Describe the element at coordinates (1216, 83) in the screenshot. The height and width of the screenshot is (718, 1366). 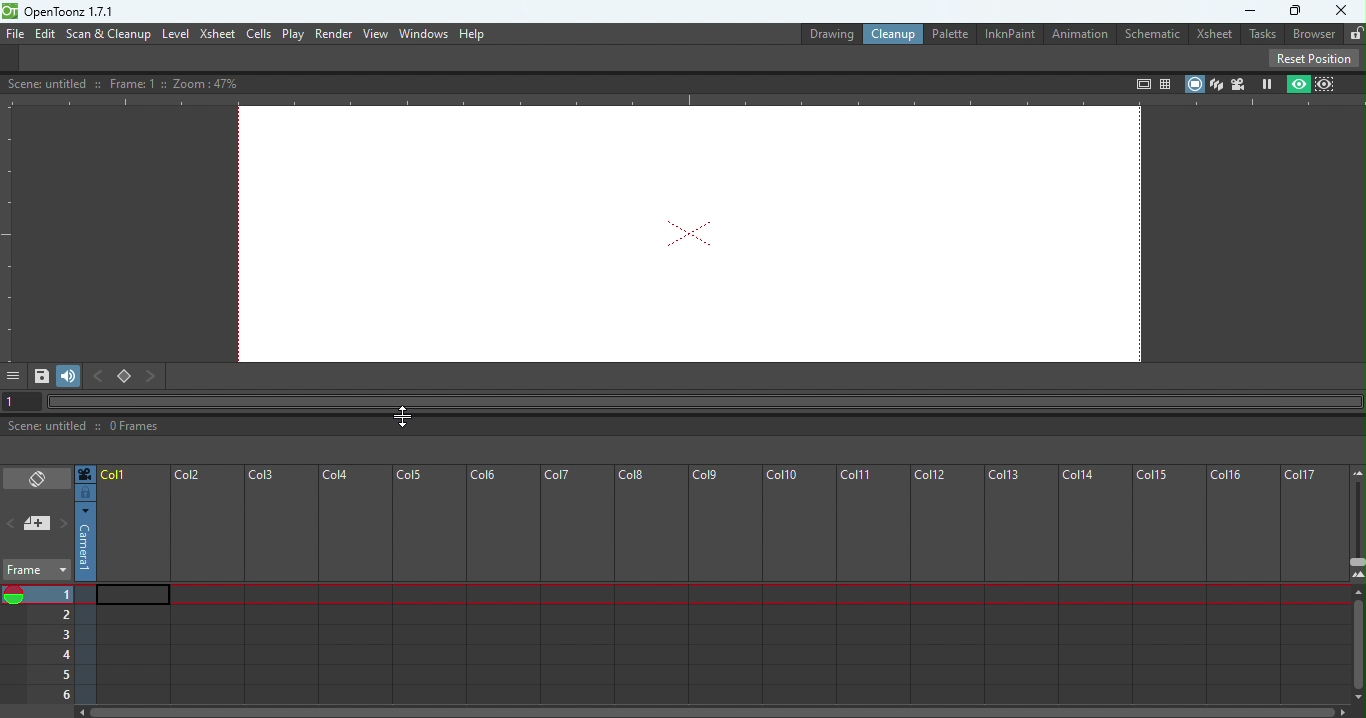
I see `3D View` at that location.